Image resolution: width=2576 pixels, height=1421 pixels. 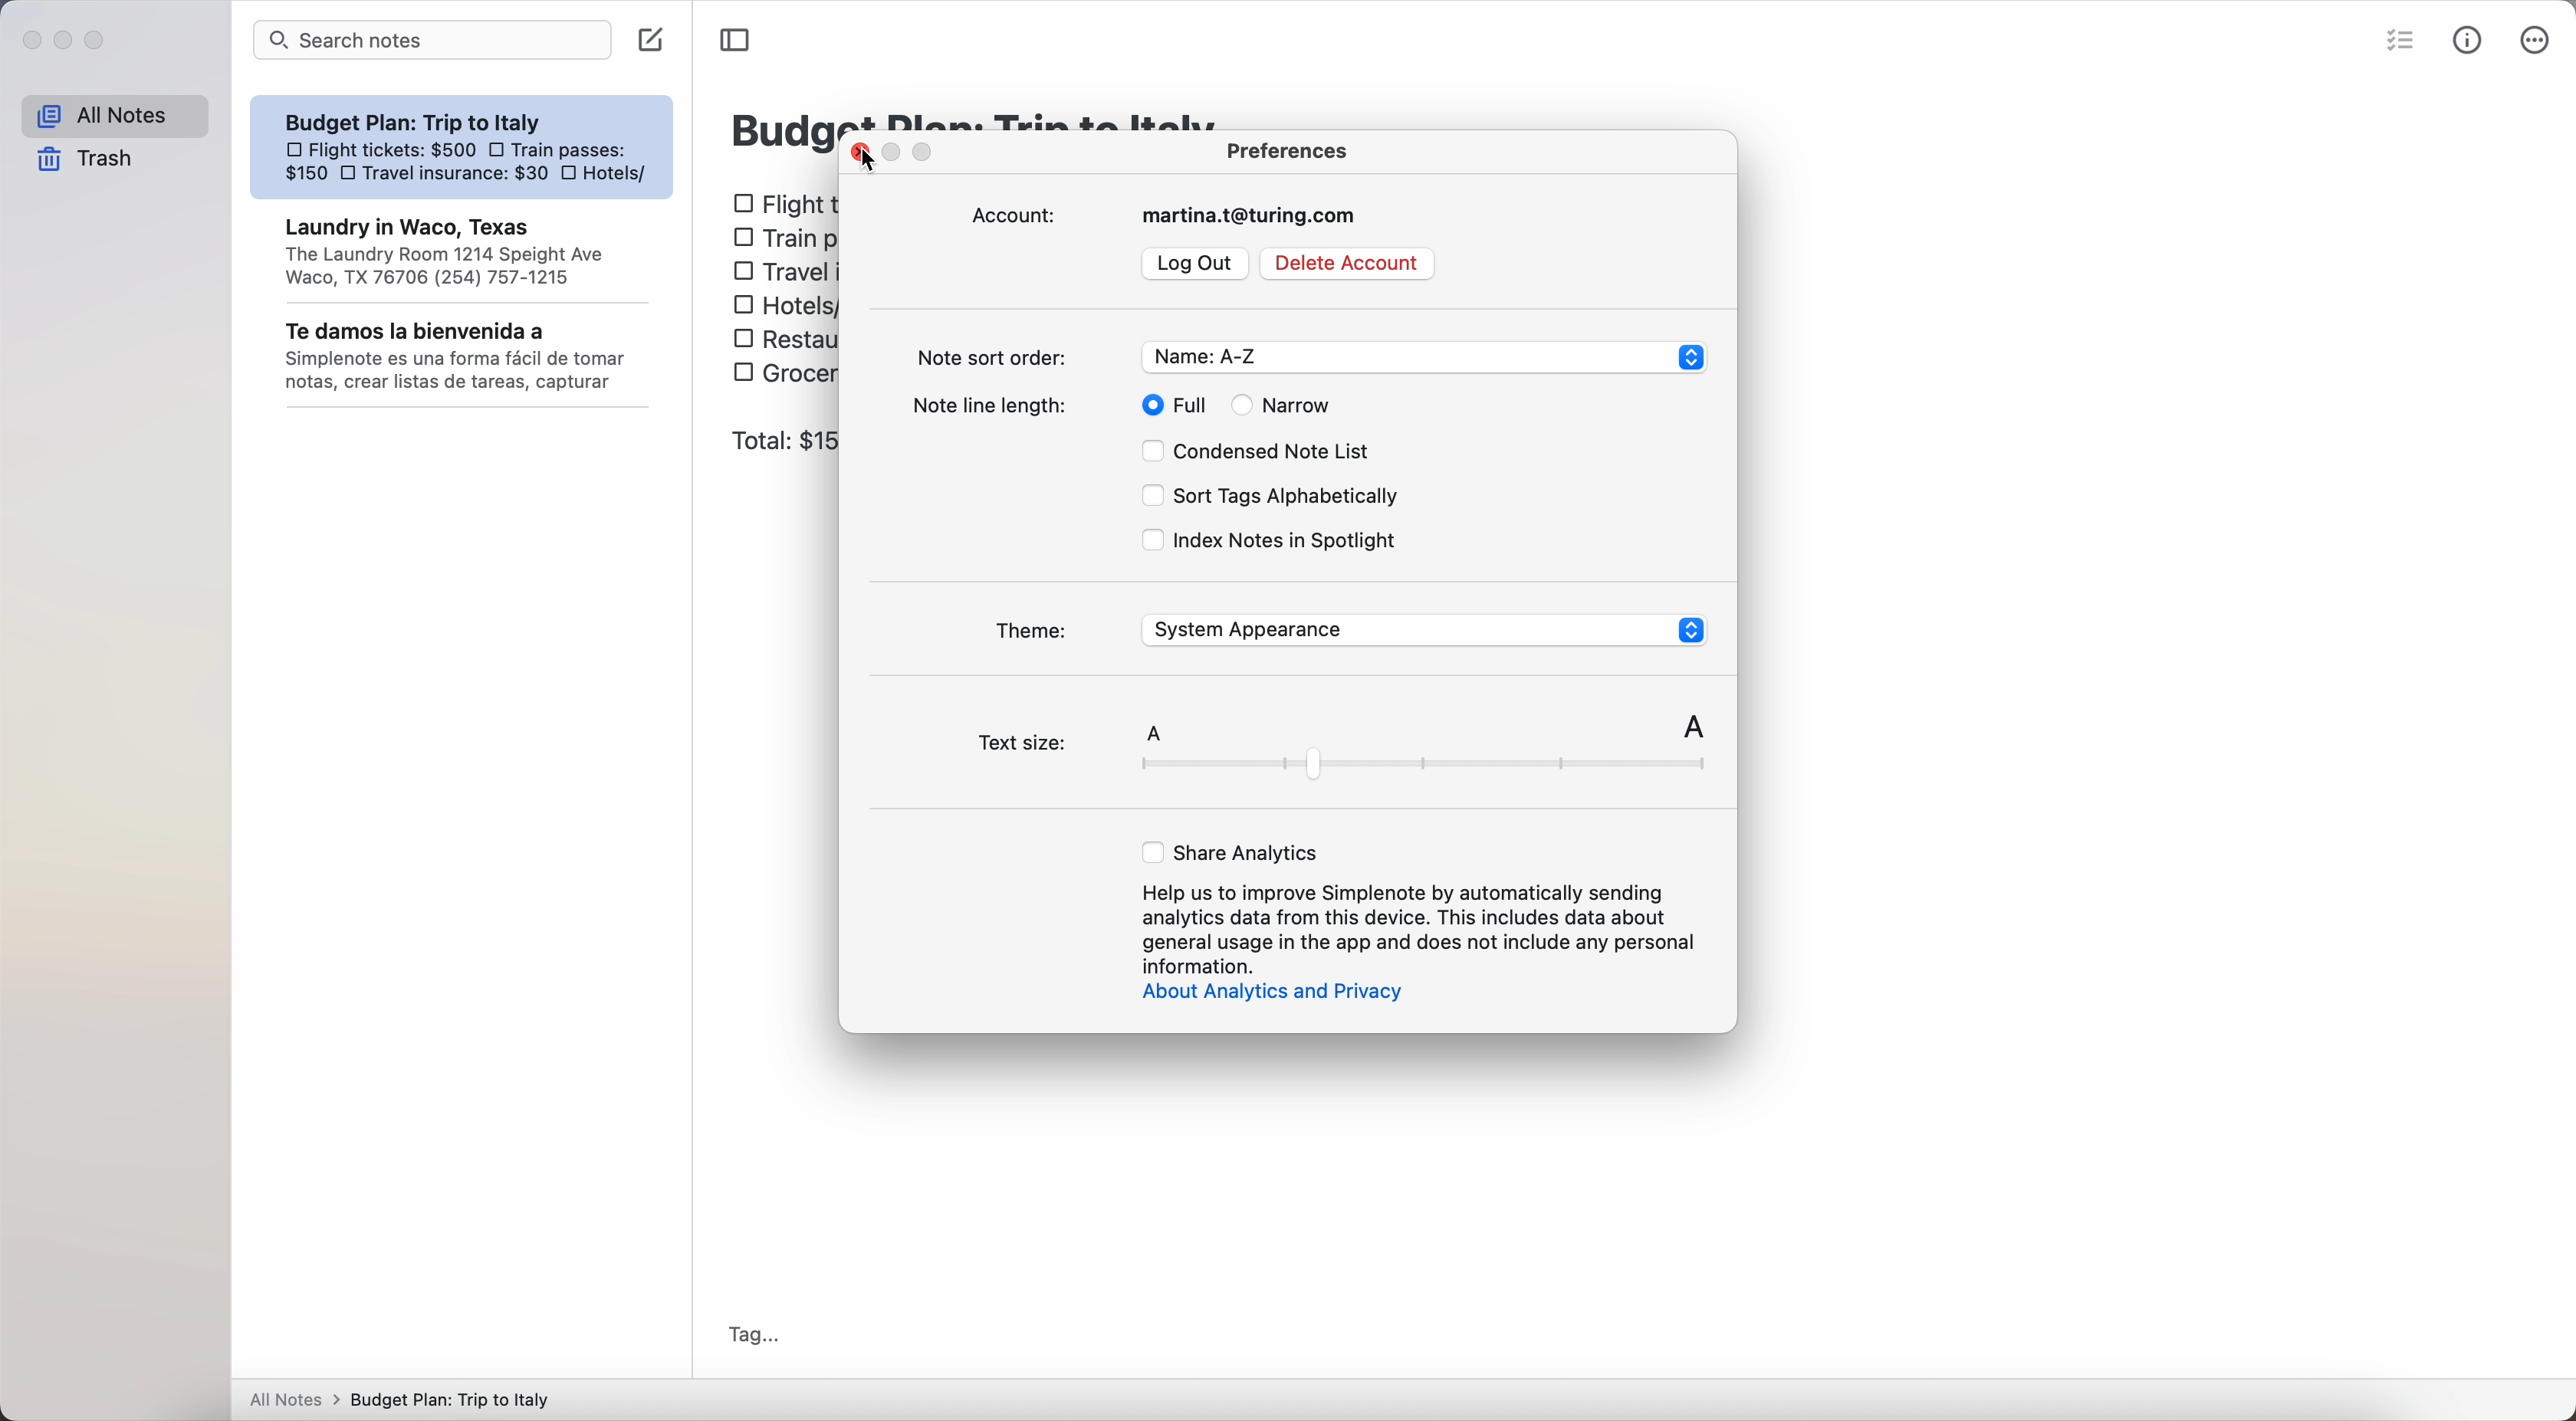 I want to click on close Simplenote, so click(x=31, y=42).